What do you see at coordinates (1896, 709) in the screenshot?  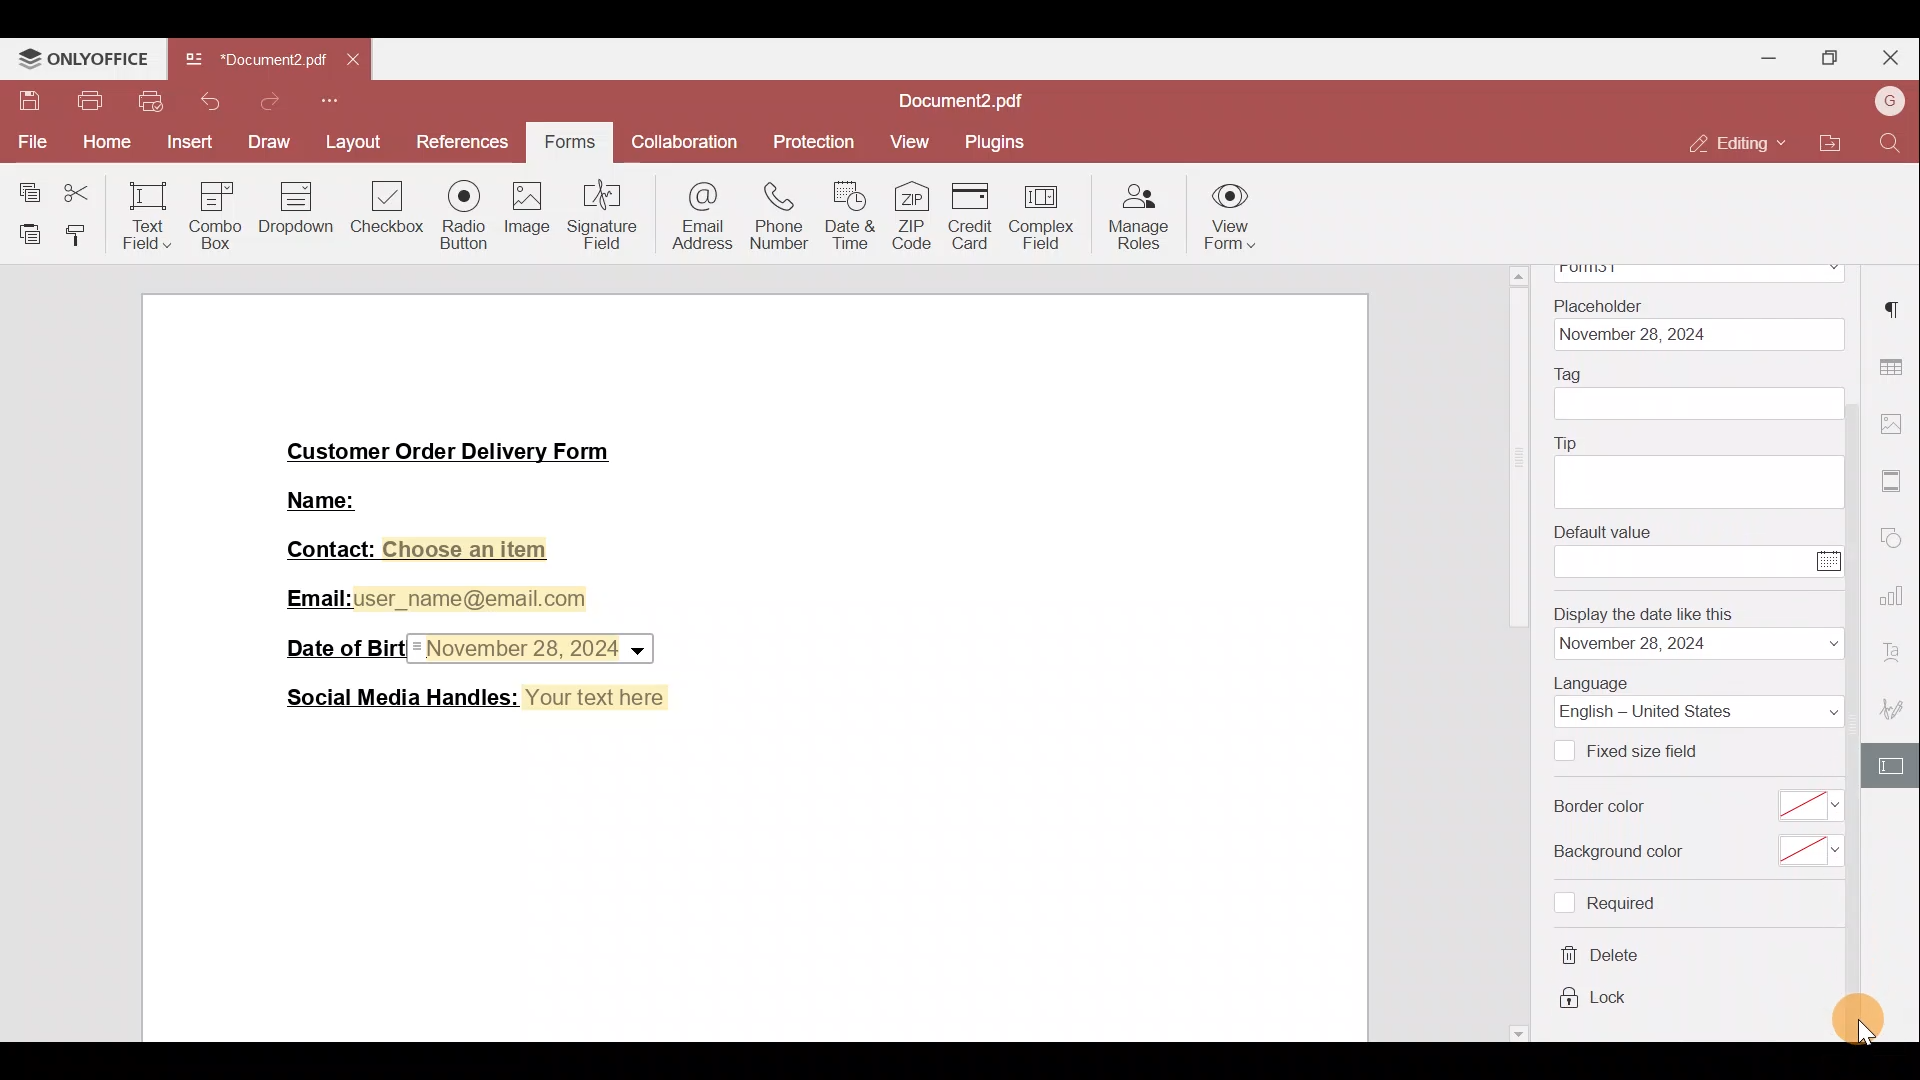 I see `Signature settings` at bounding box center [1896, 709].